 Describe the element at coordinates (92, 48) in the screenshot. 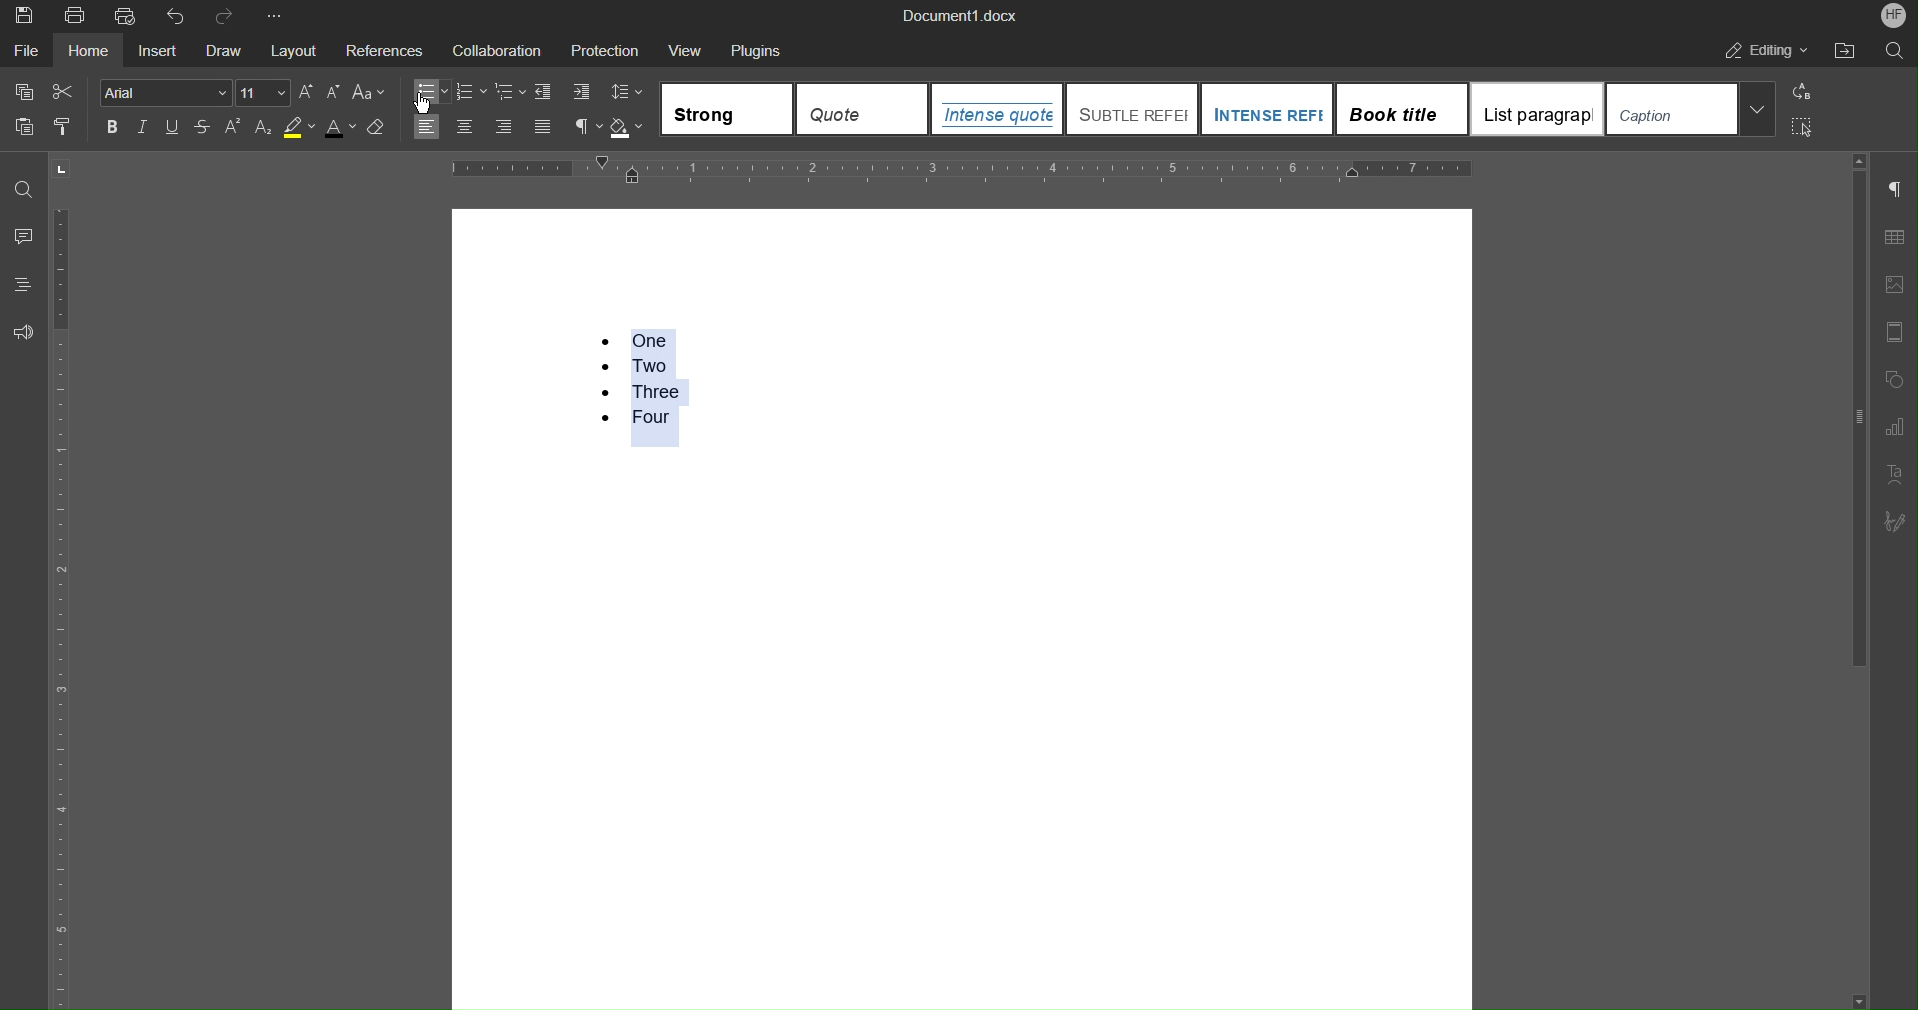

I see `Home` at that location.